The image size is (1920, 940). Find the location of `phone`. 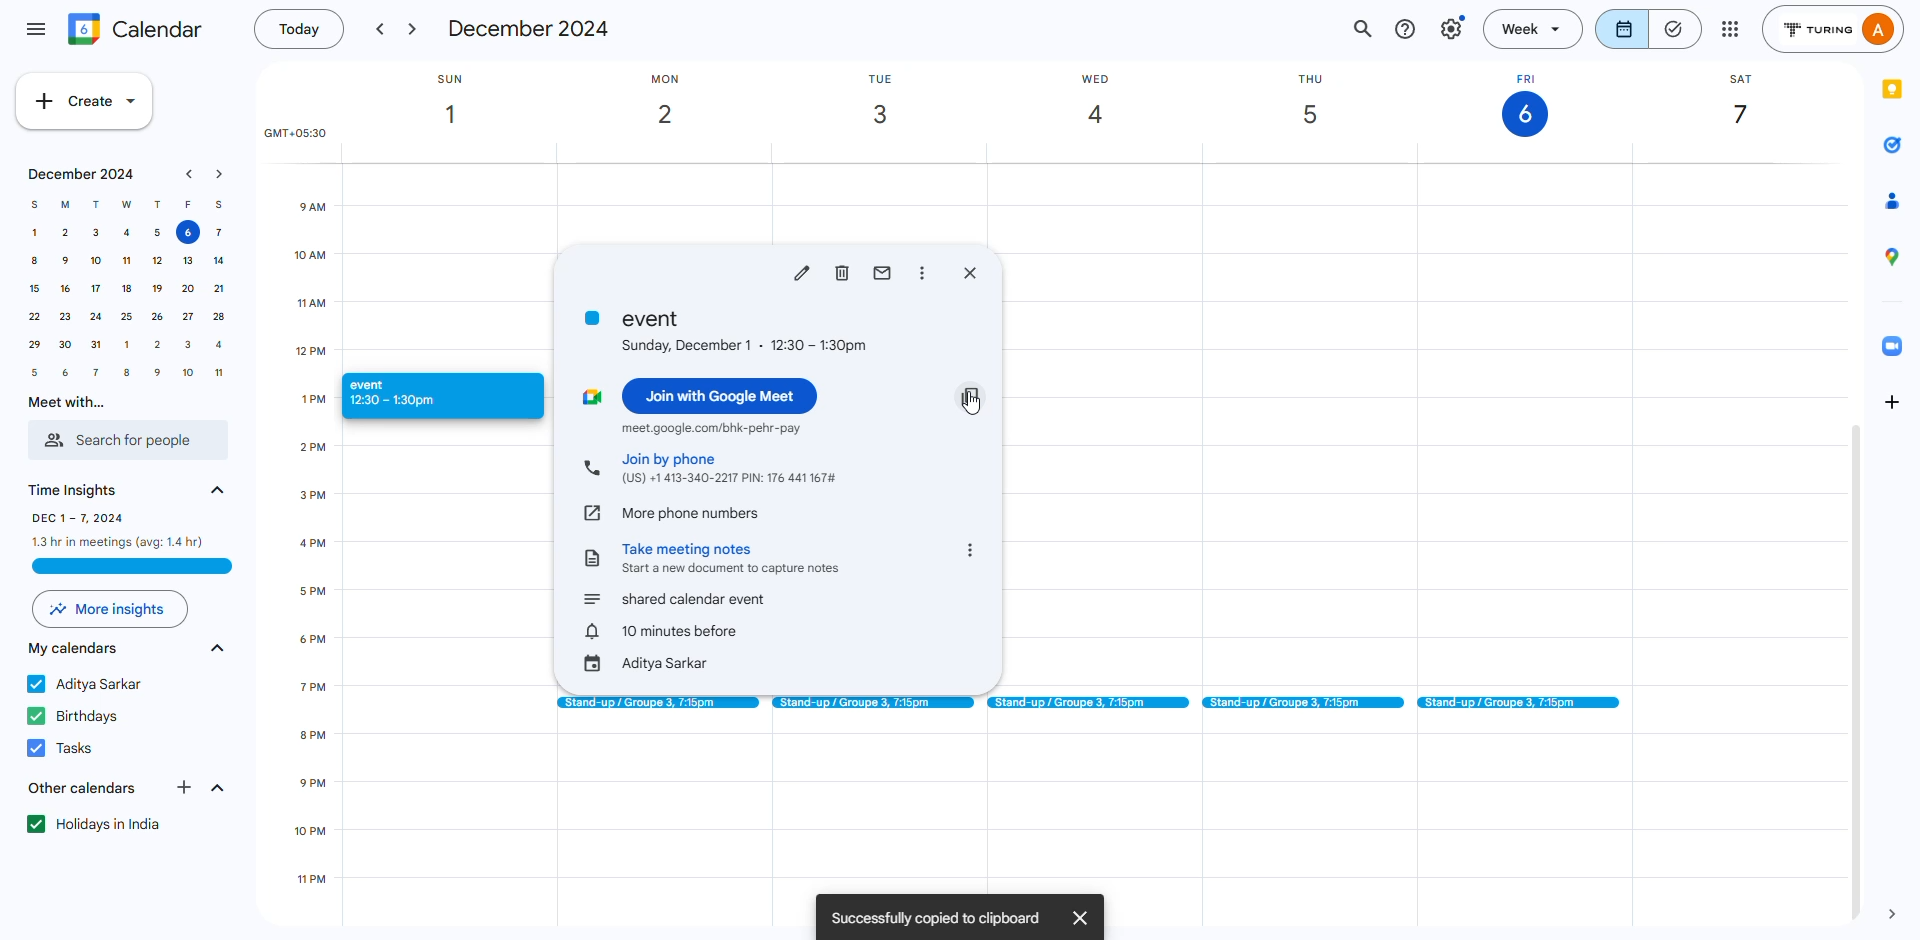

phone is located at coordinates (692, 511).